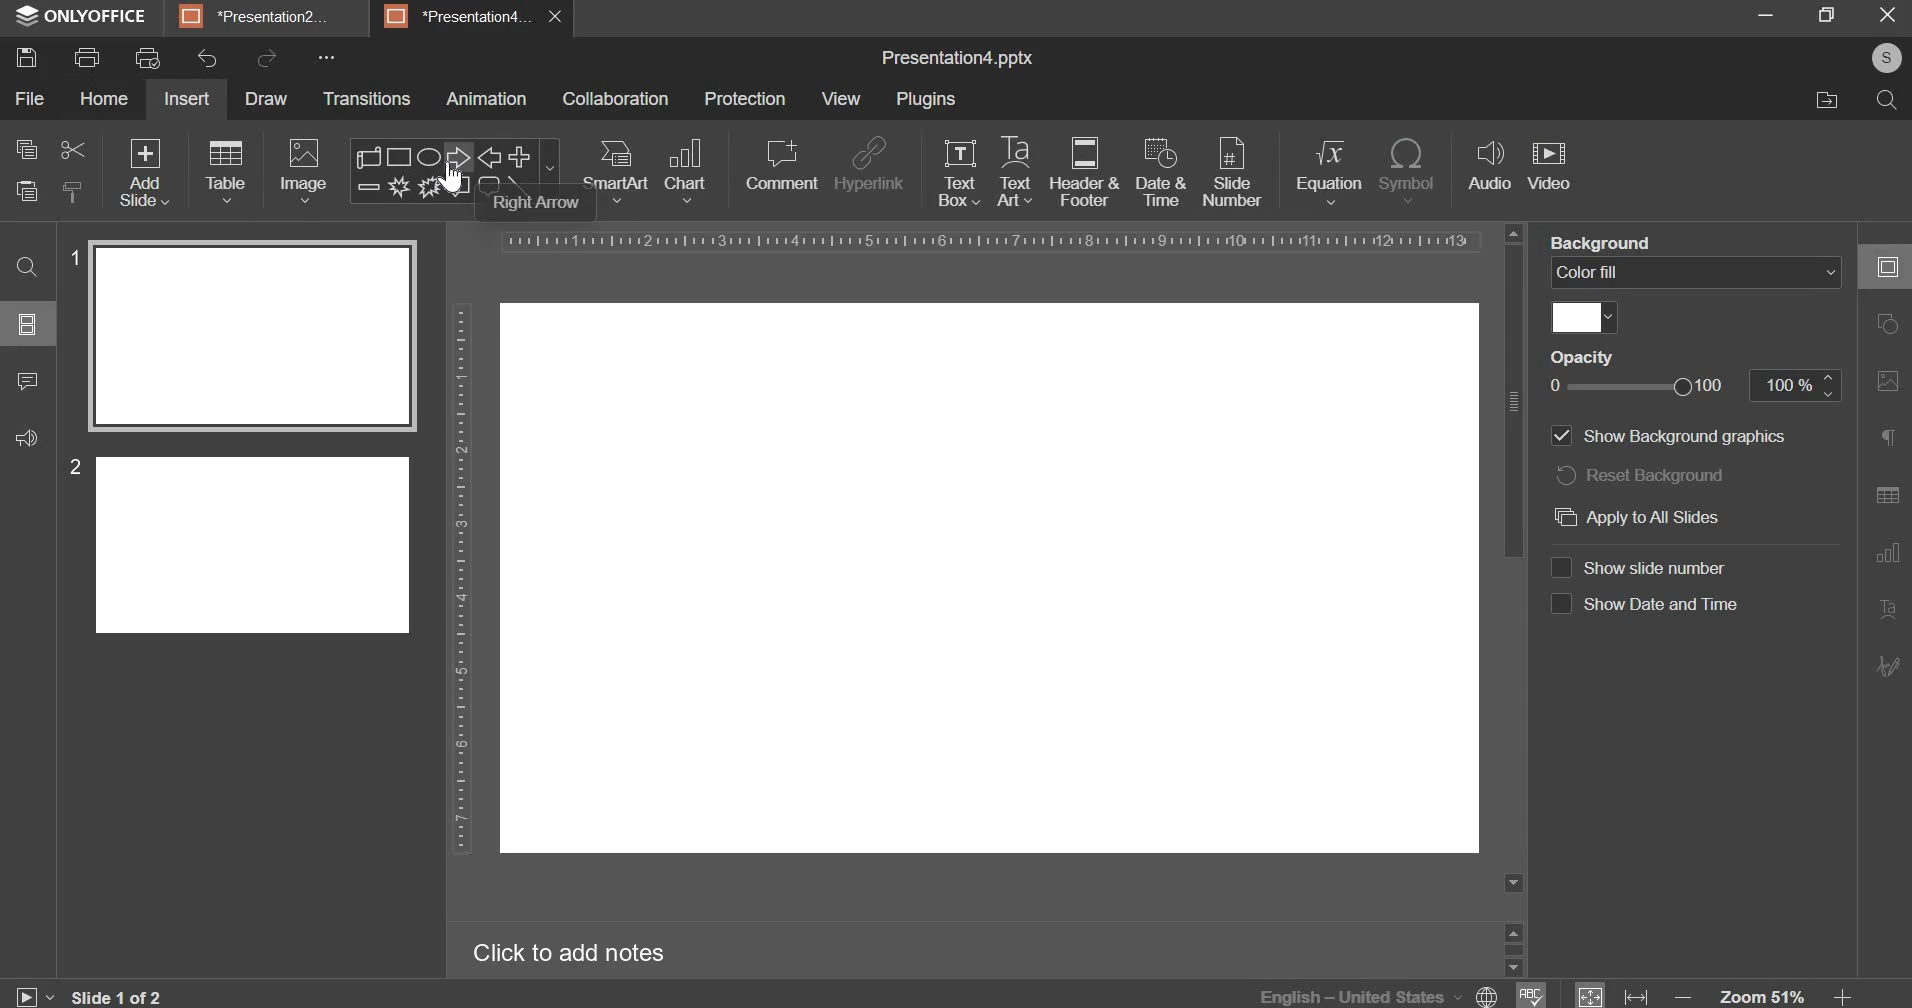 This screenshot has width=1912, height=1008. What do you see at coordinates (451, 185) in the screenshot?
I see `cursor` at bounding box center [451, 185].